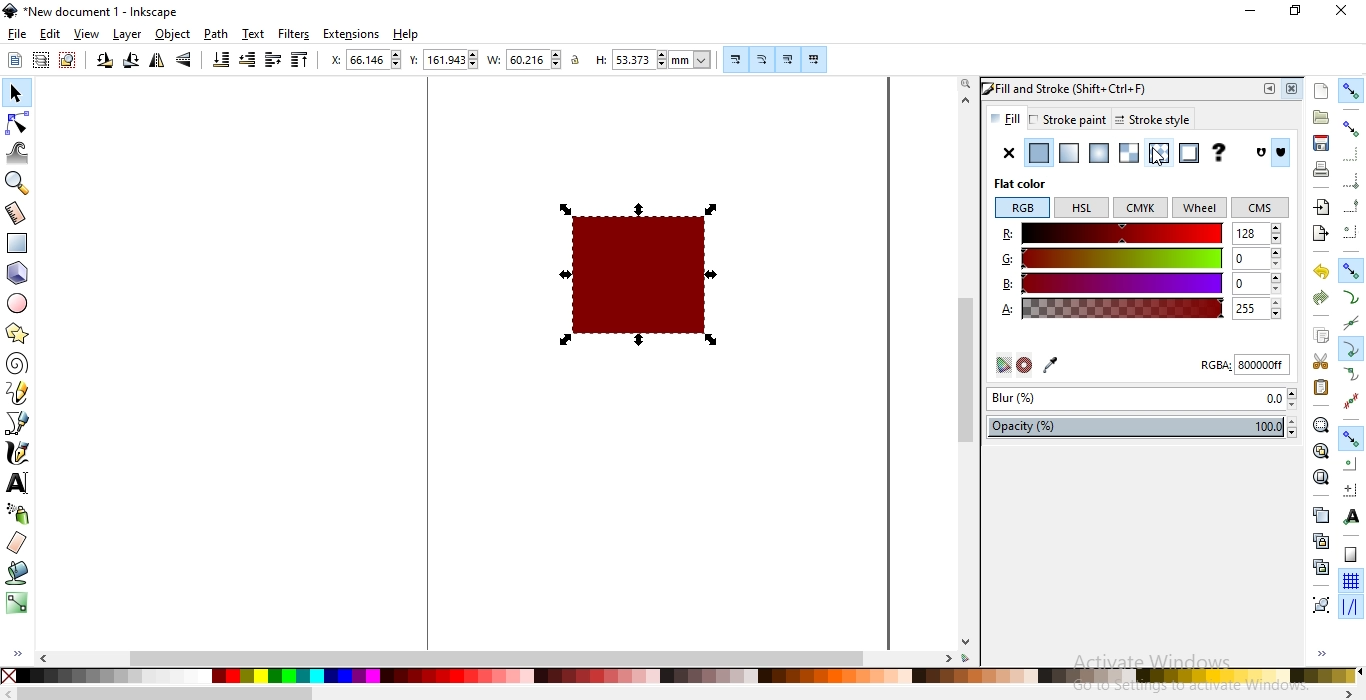 The height and width of the screenshot is (700, 1366). I want to click on redo an action, so click(1320, 296).